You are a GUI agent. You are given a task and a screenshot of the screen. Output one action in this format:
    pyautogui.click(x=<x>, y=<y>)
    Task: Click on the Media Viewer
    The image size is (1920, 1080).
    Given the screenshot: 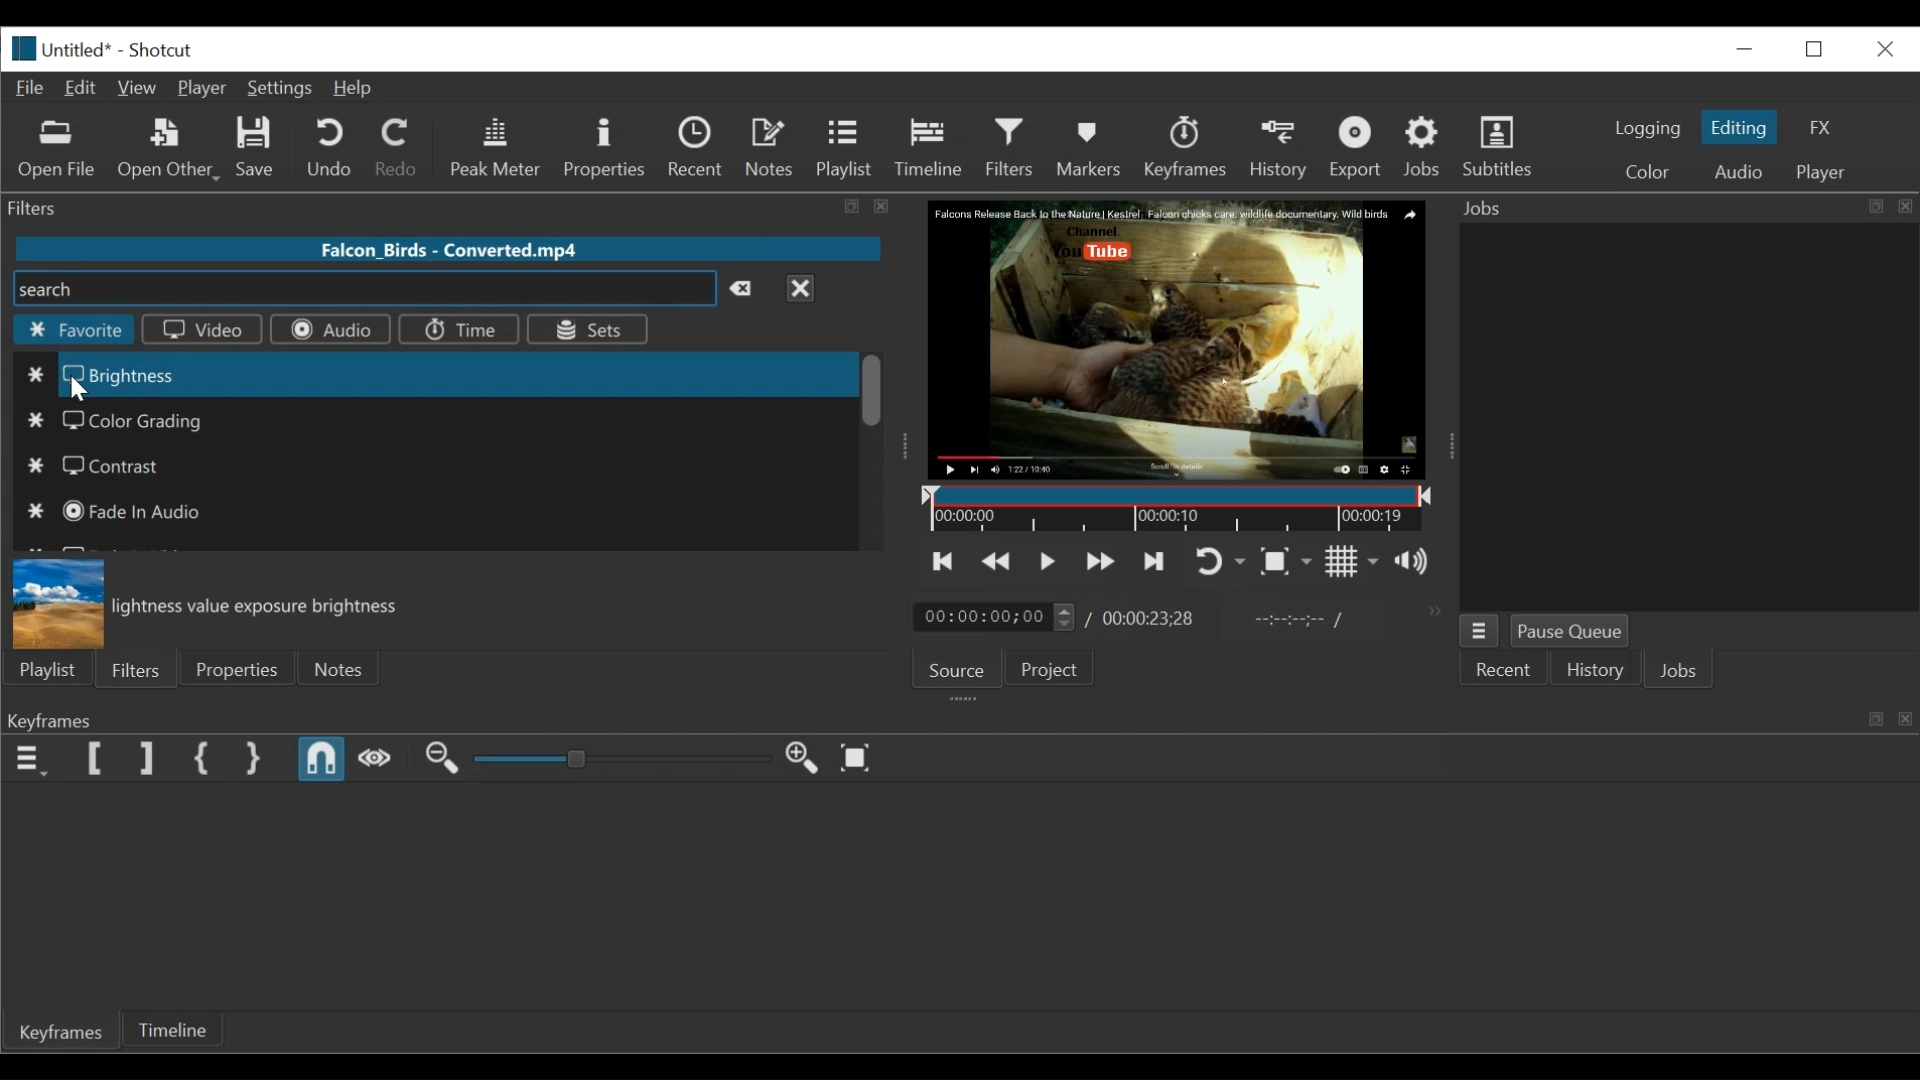 What is the action you would take?
    pyautogui.click(x=1173, y=339)
    